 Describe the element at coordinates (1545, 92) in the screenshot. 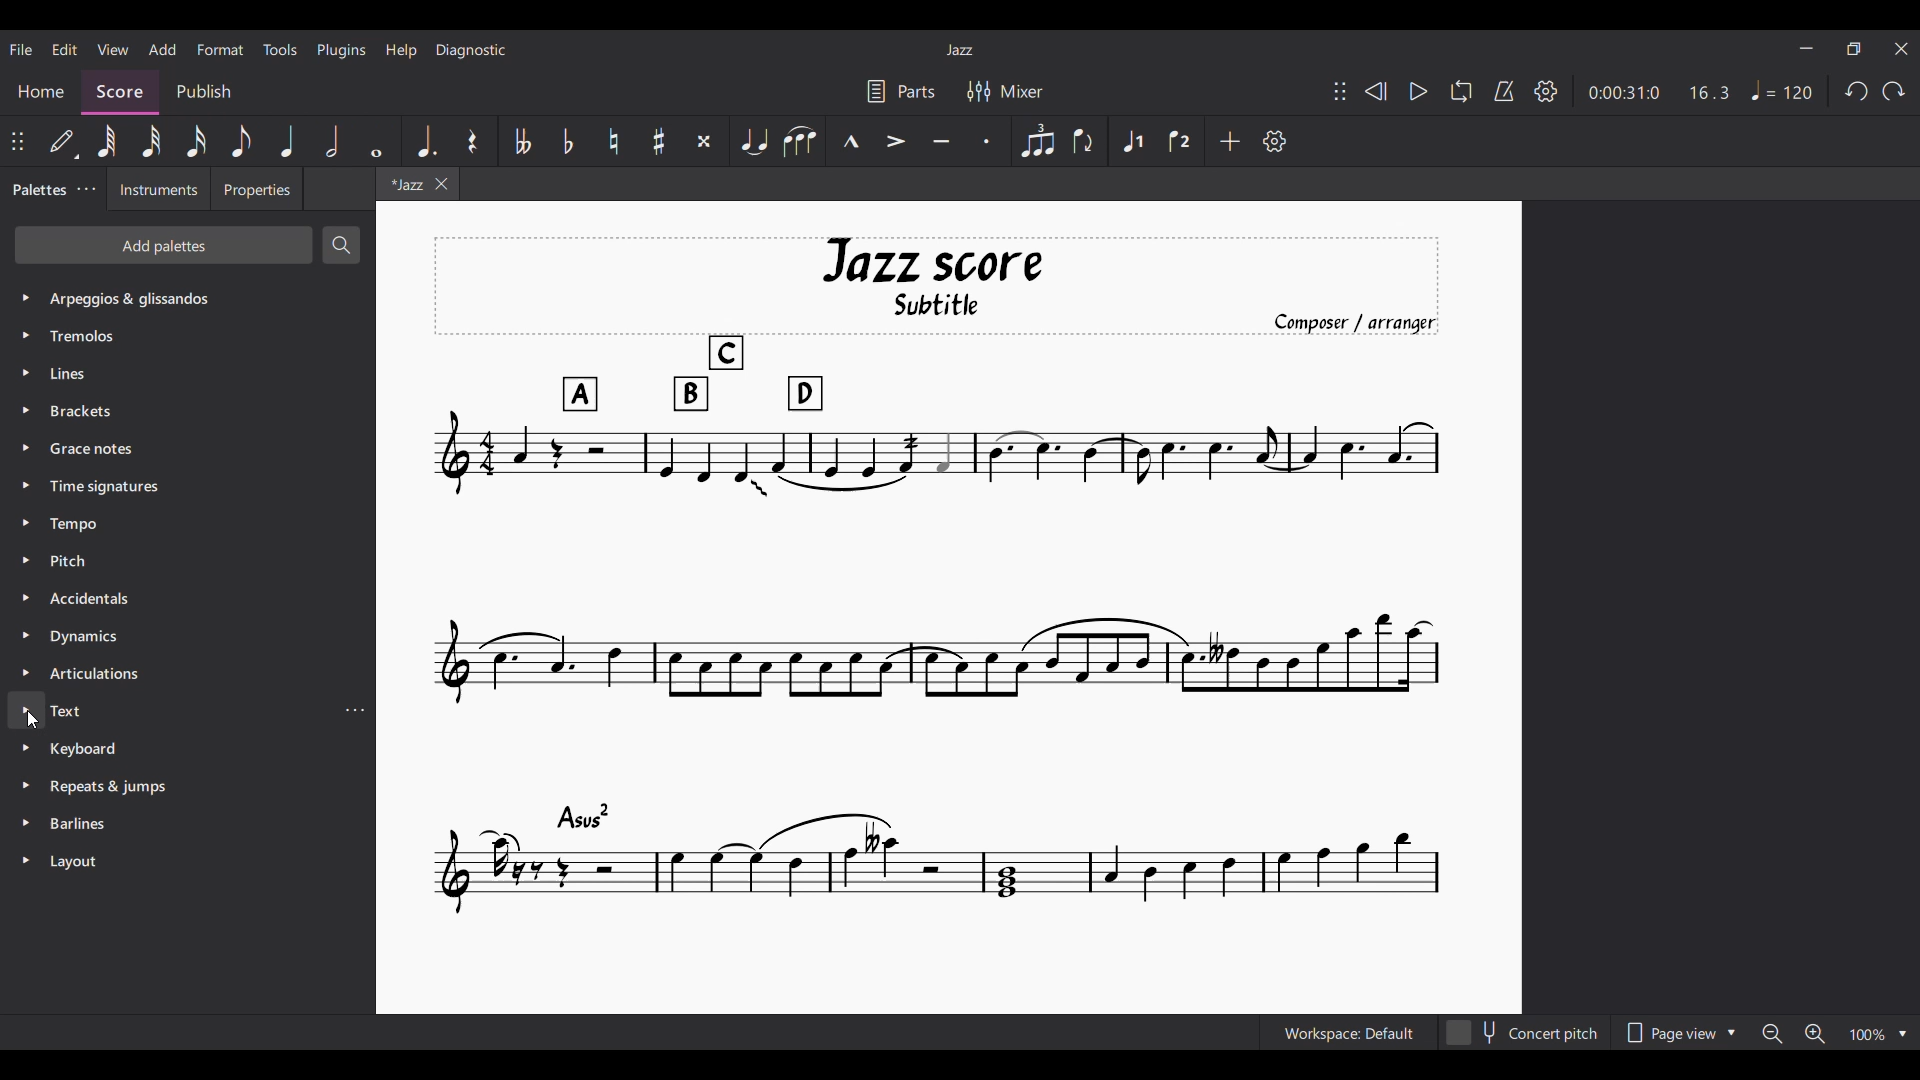

I see `Settings` at that location.